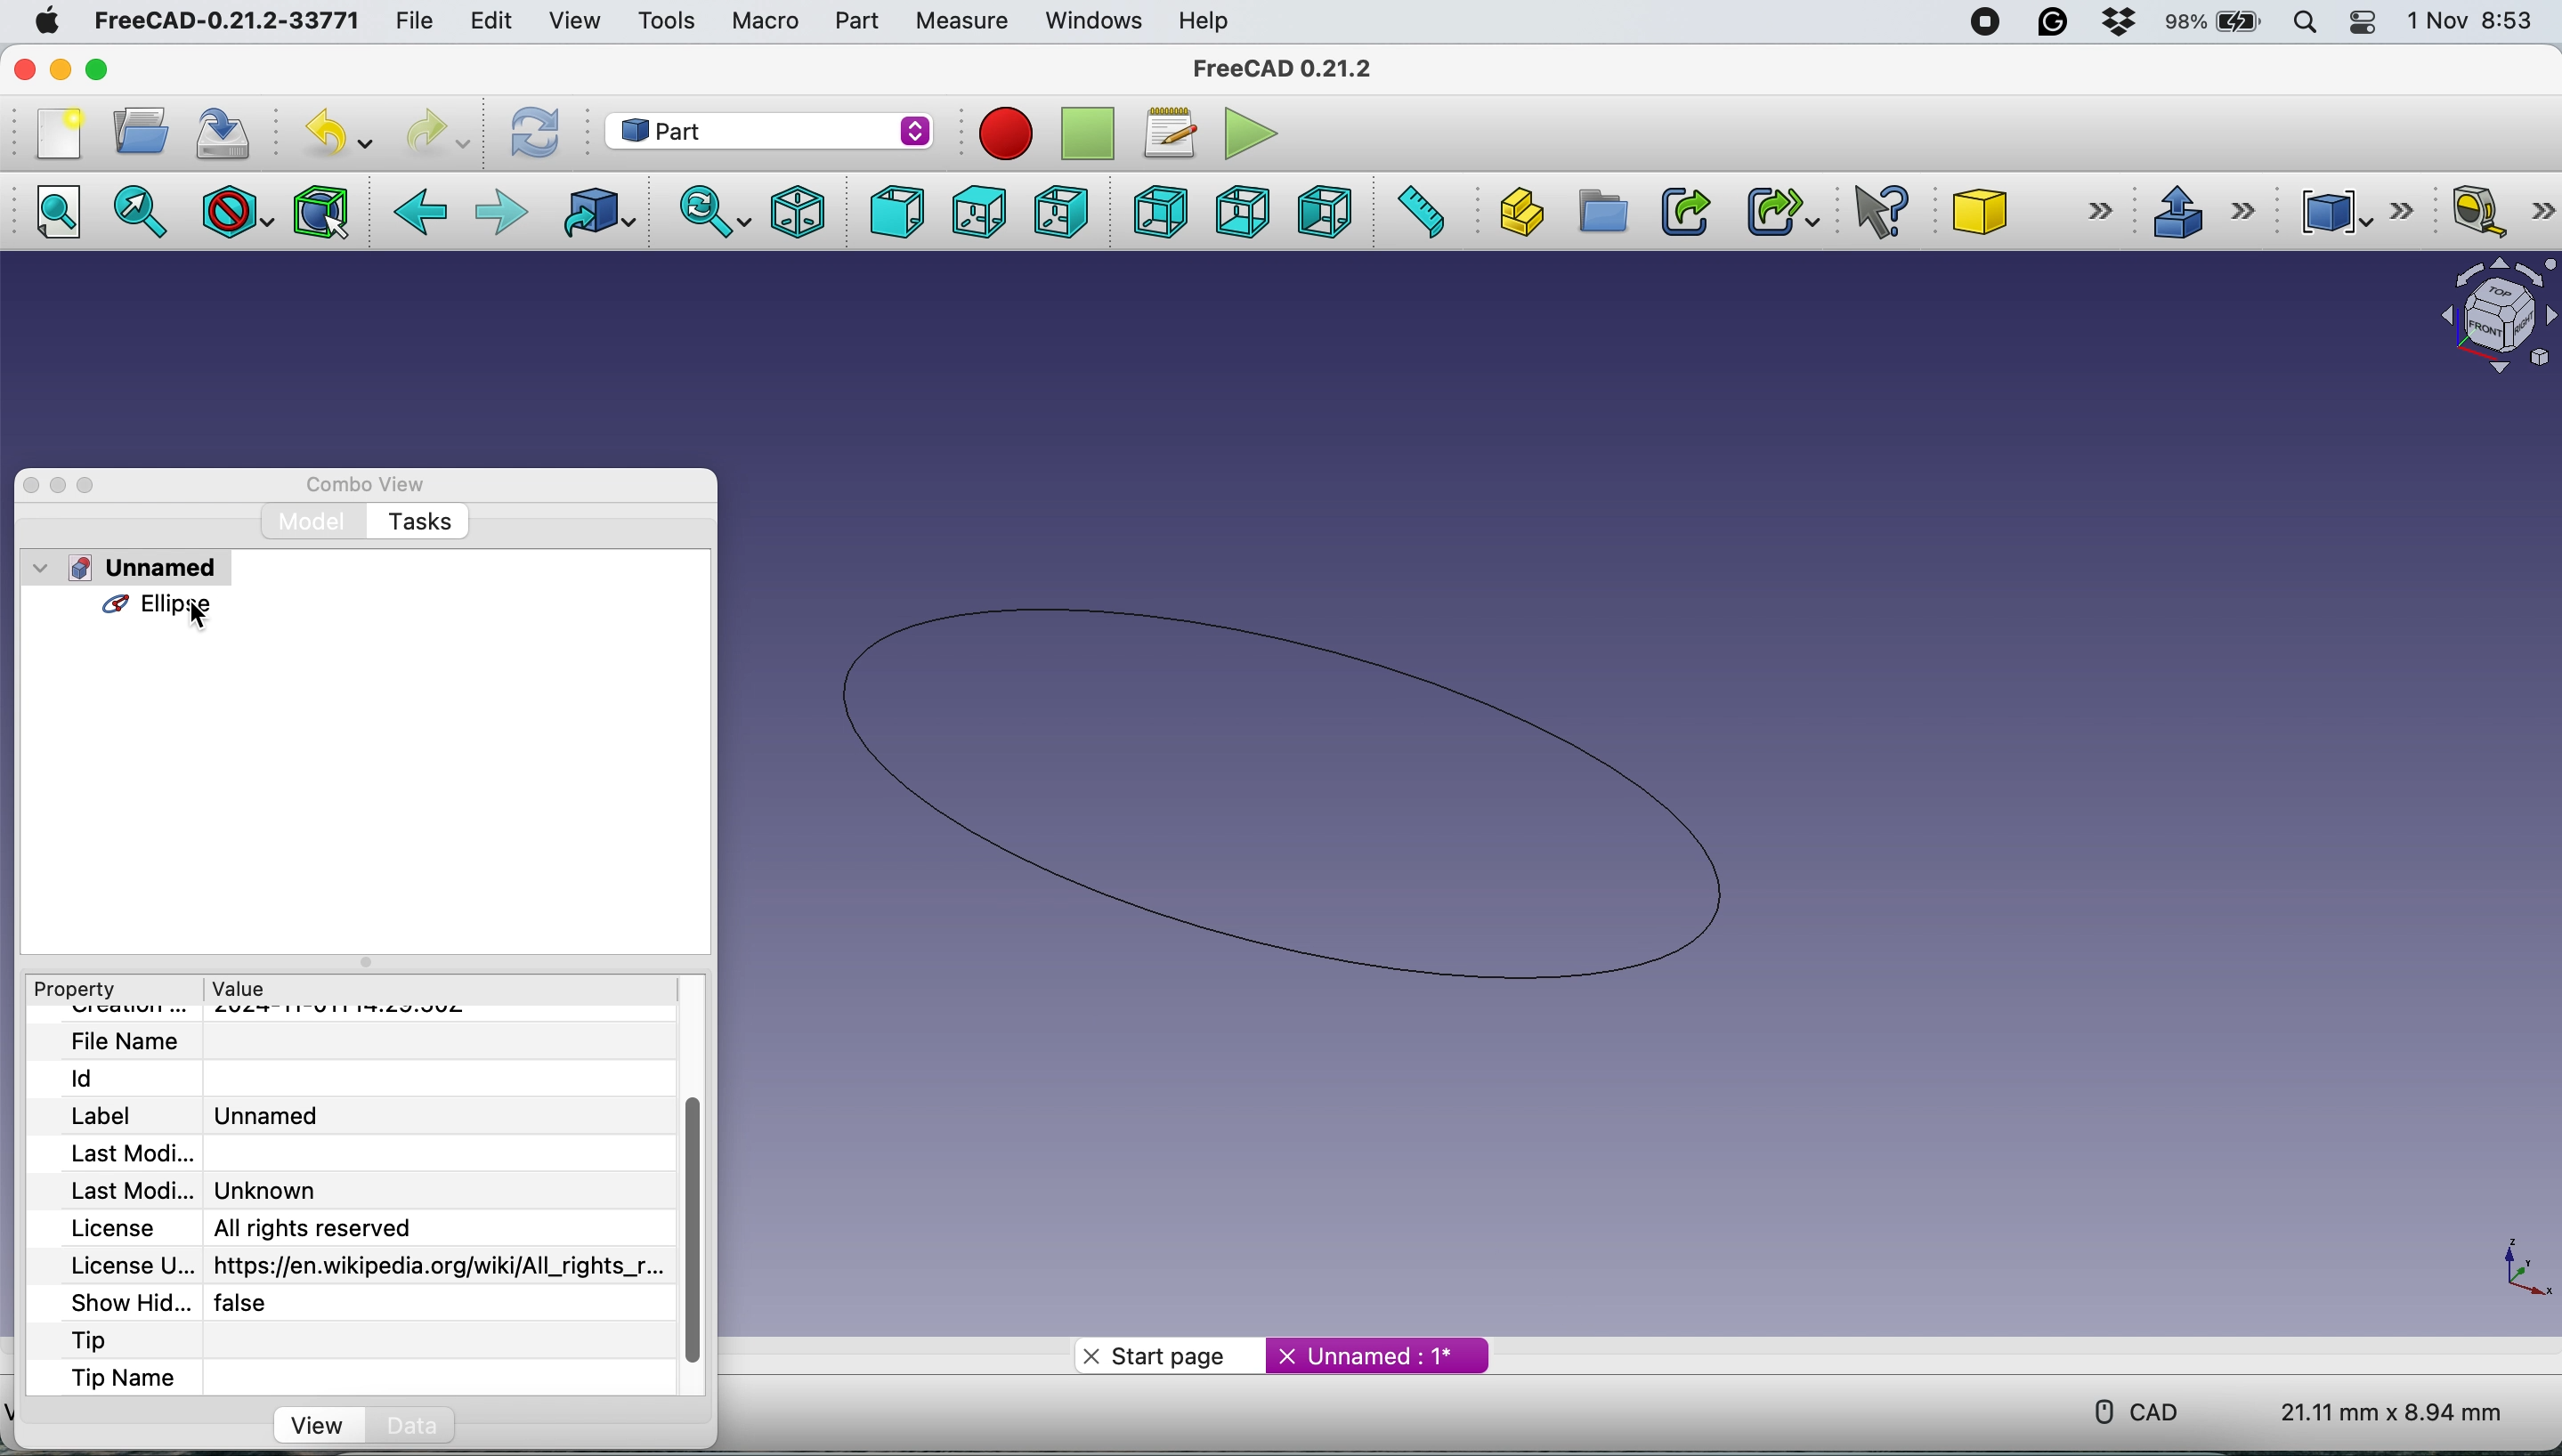  I want to click on refresh, so click(534, 133).